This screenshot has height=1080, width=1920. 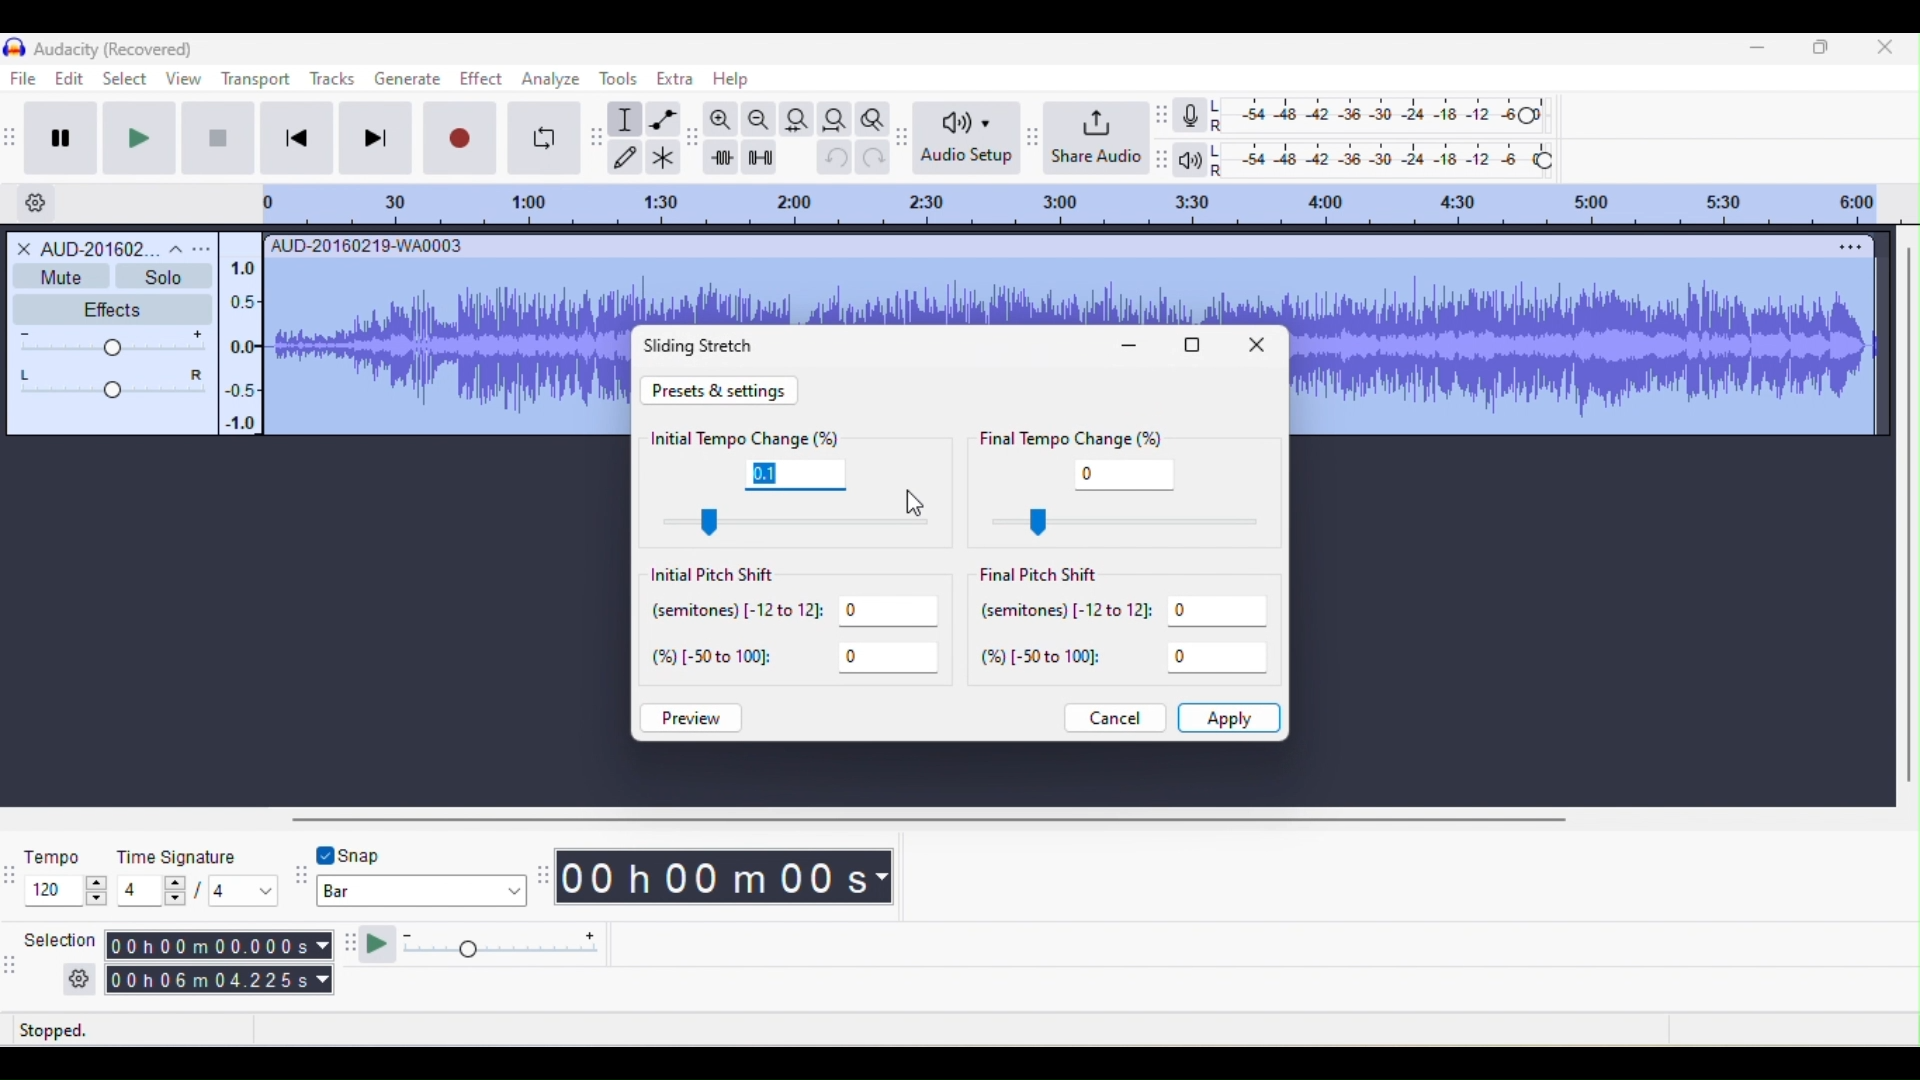 I want to click on cancel, so click(x=1115, y=717).